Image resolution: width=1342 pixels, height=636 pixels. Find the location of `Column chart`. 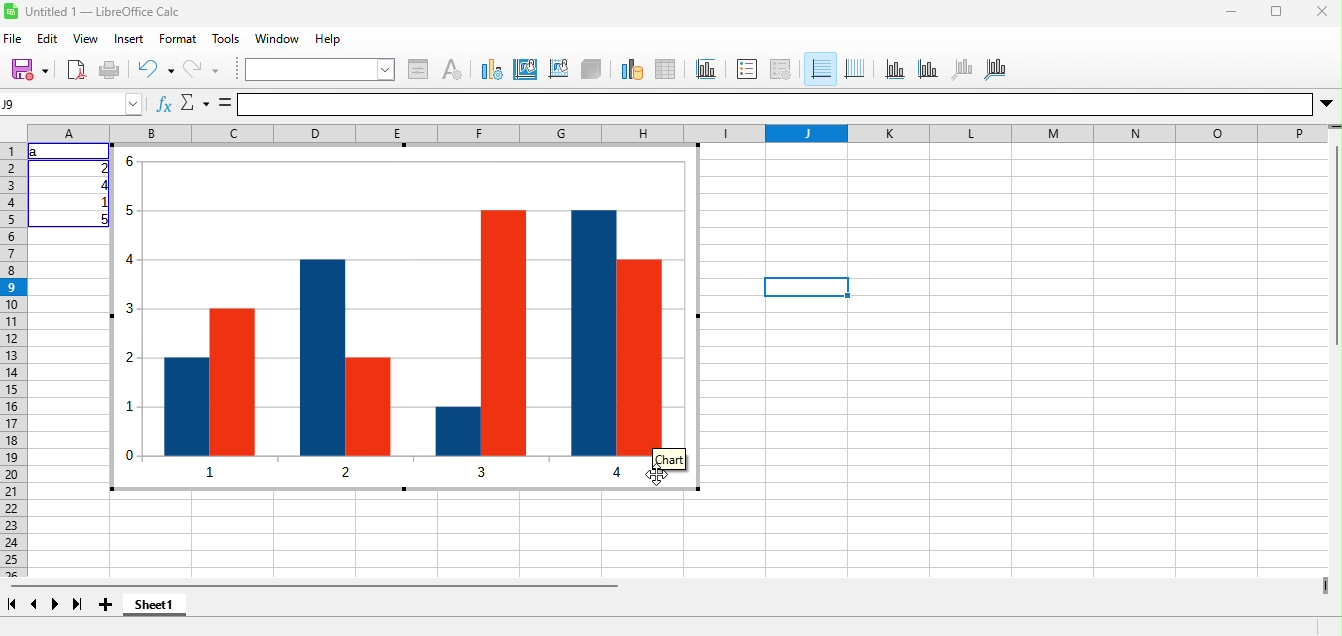

Column chart is located at coordinates (381, 317).